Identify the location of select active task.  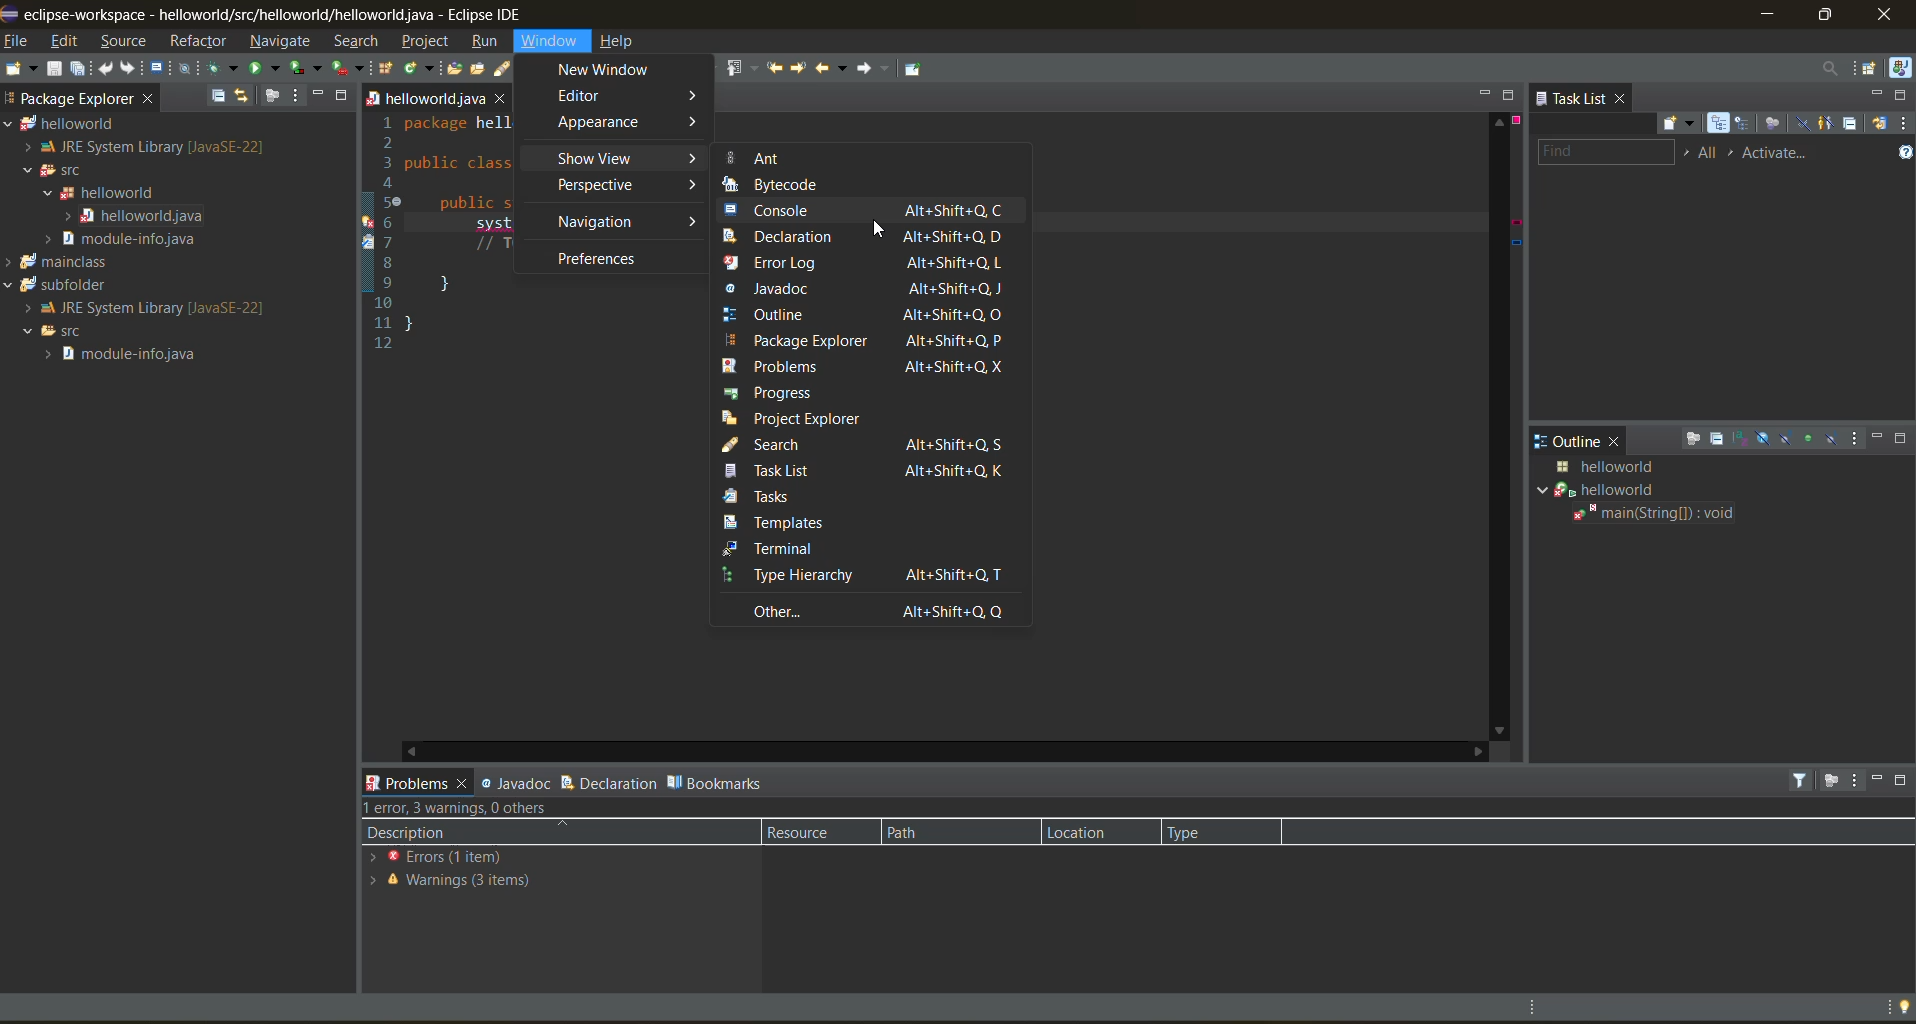
(1732, 153).